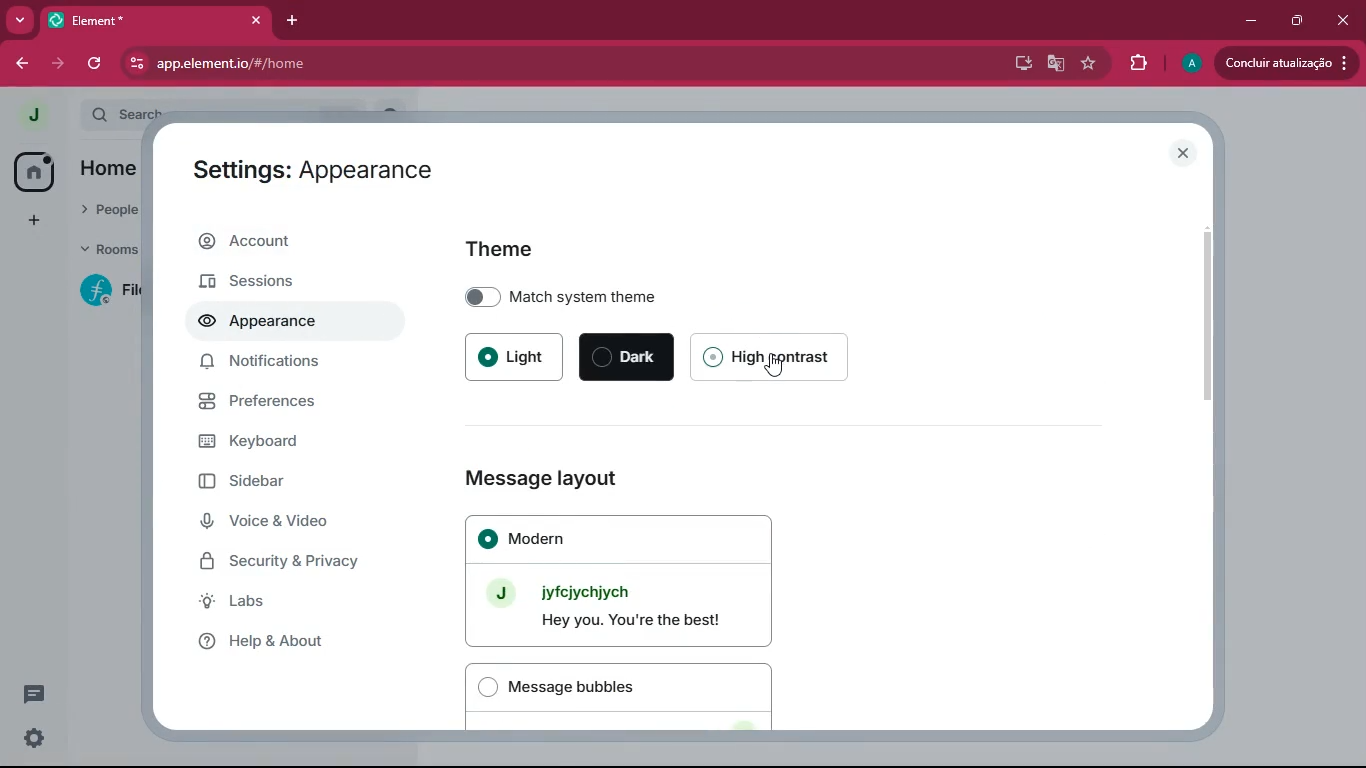 The image size is (1366, 768). Describe the element at coordinates (1246, 18) in the screenshot. I see `minimize` at that location.